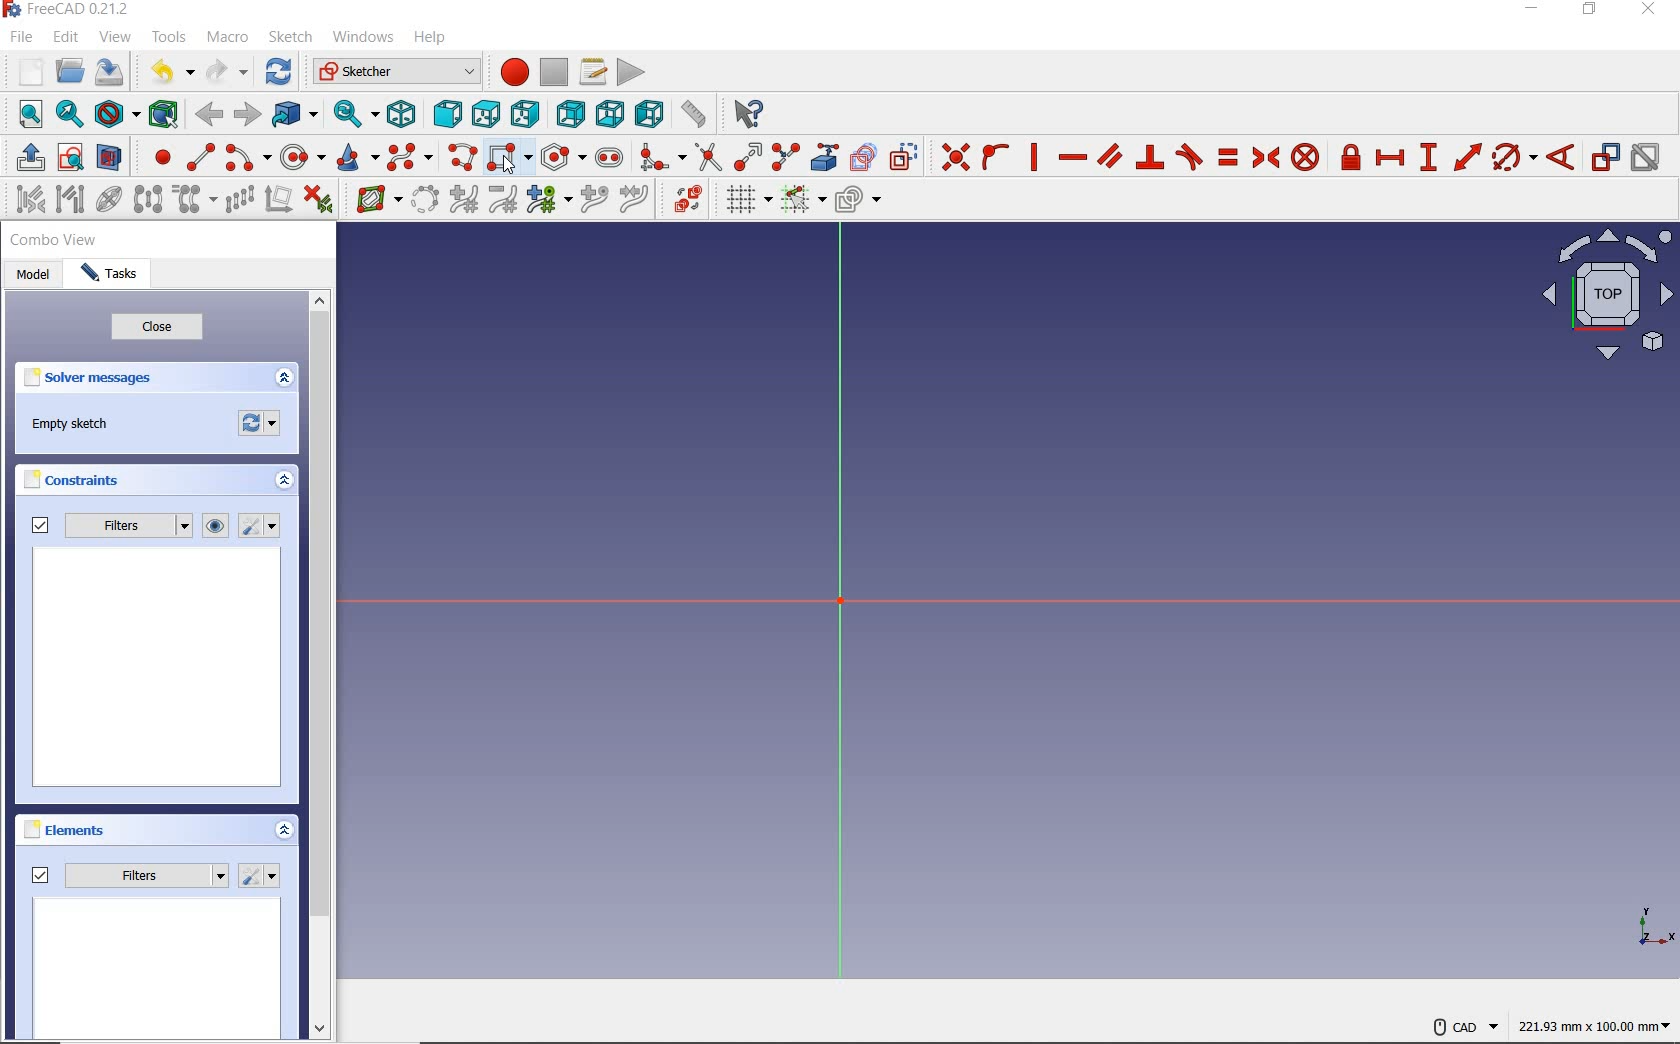 The width and height of the screenshot is (1680, 1044). I want to click on remove axes alignment, so click(278, 200).